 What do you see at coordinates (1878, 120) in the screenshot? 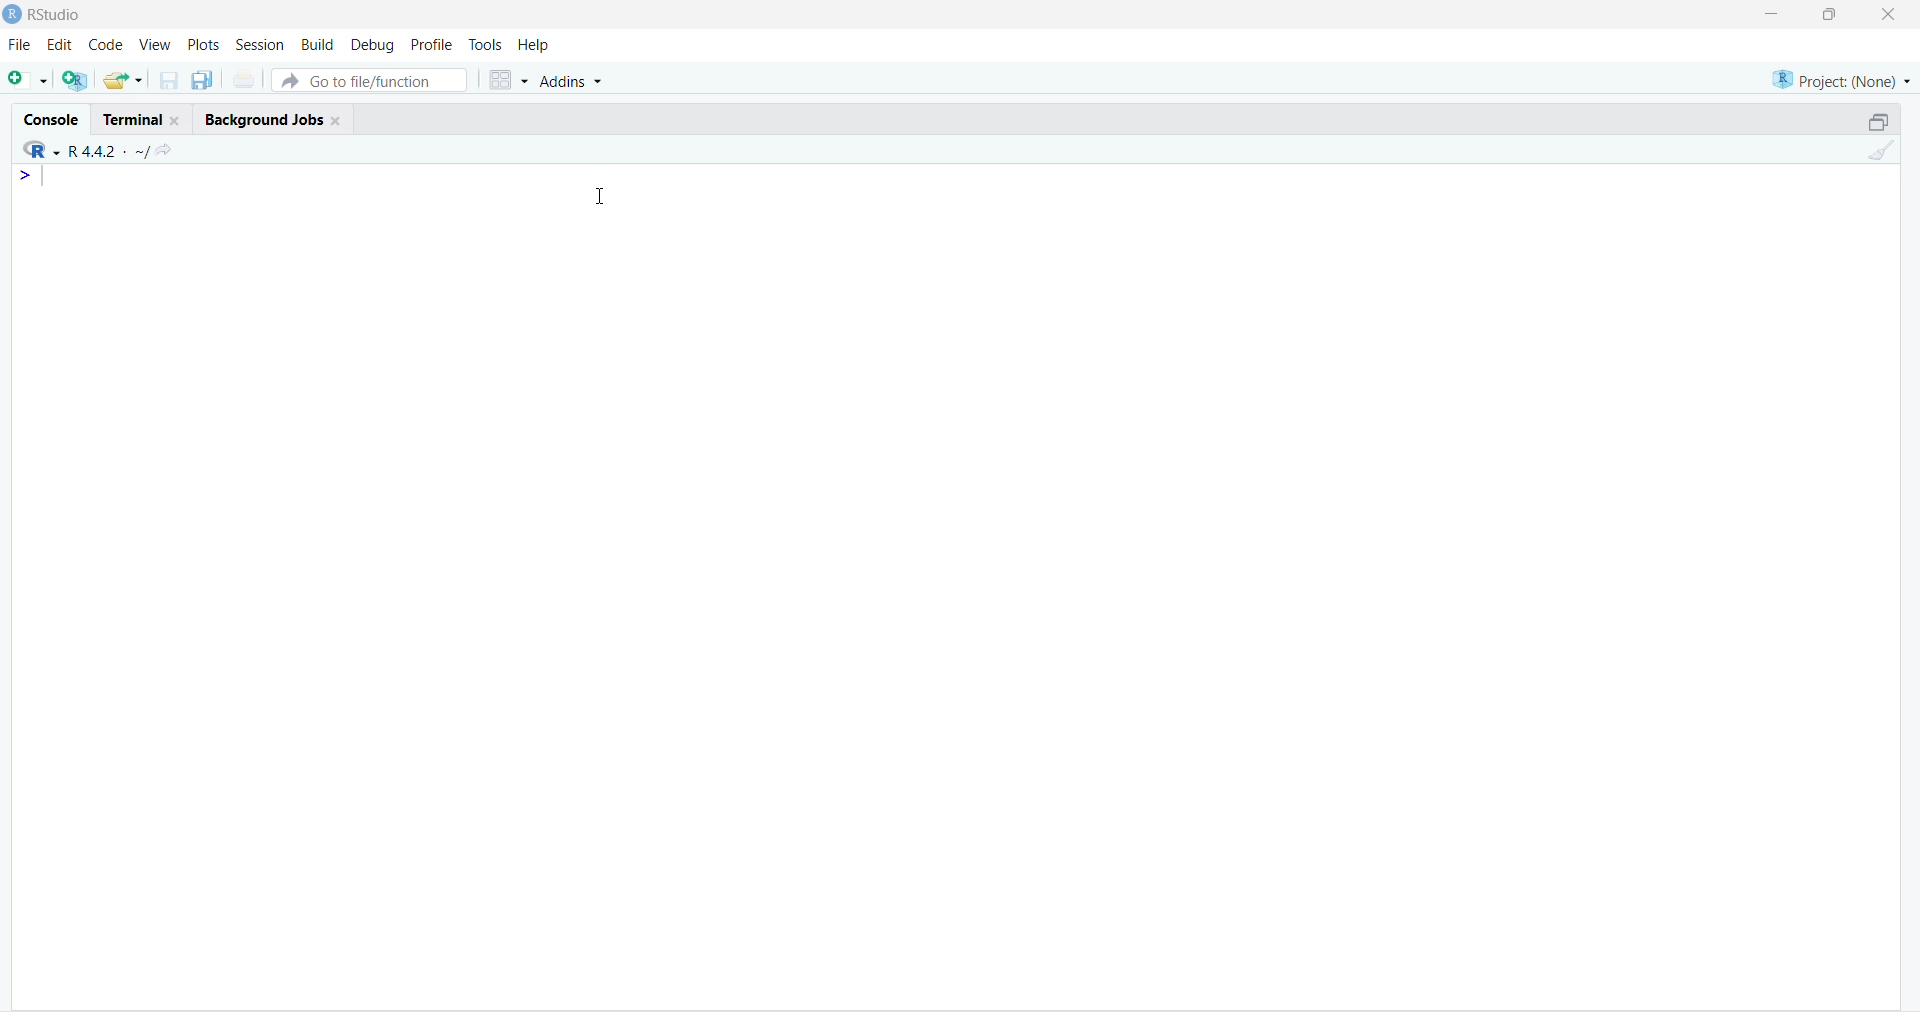
I see `open in separate window` at bounding box center [1878, 120].